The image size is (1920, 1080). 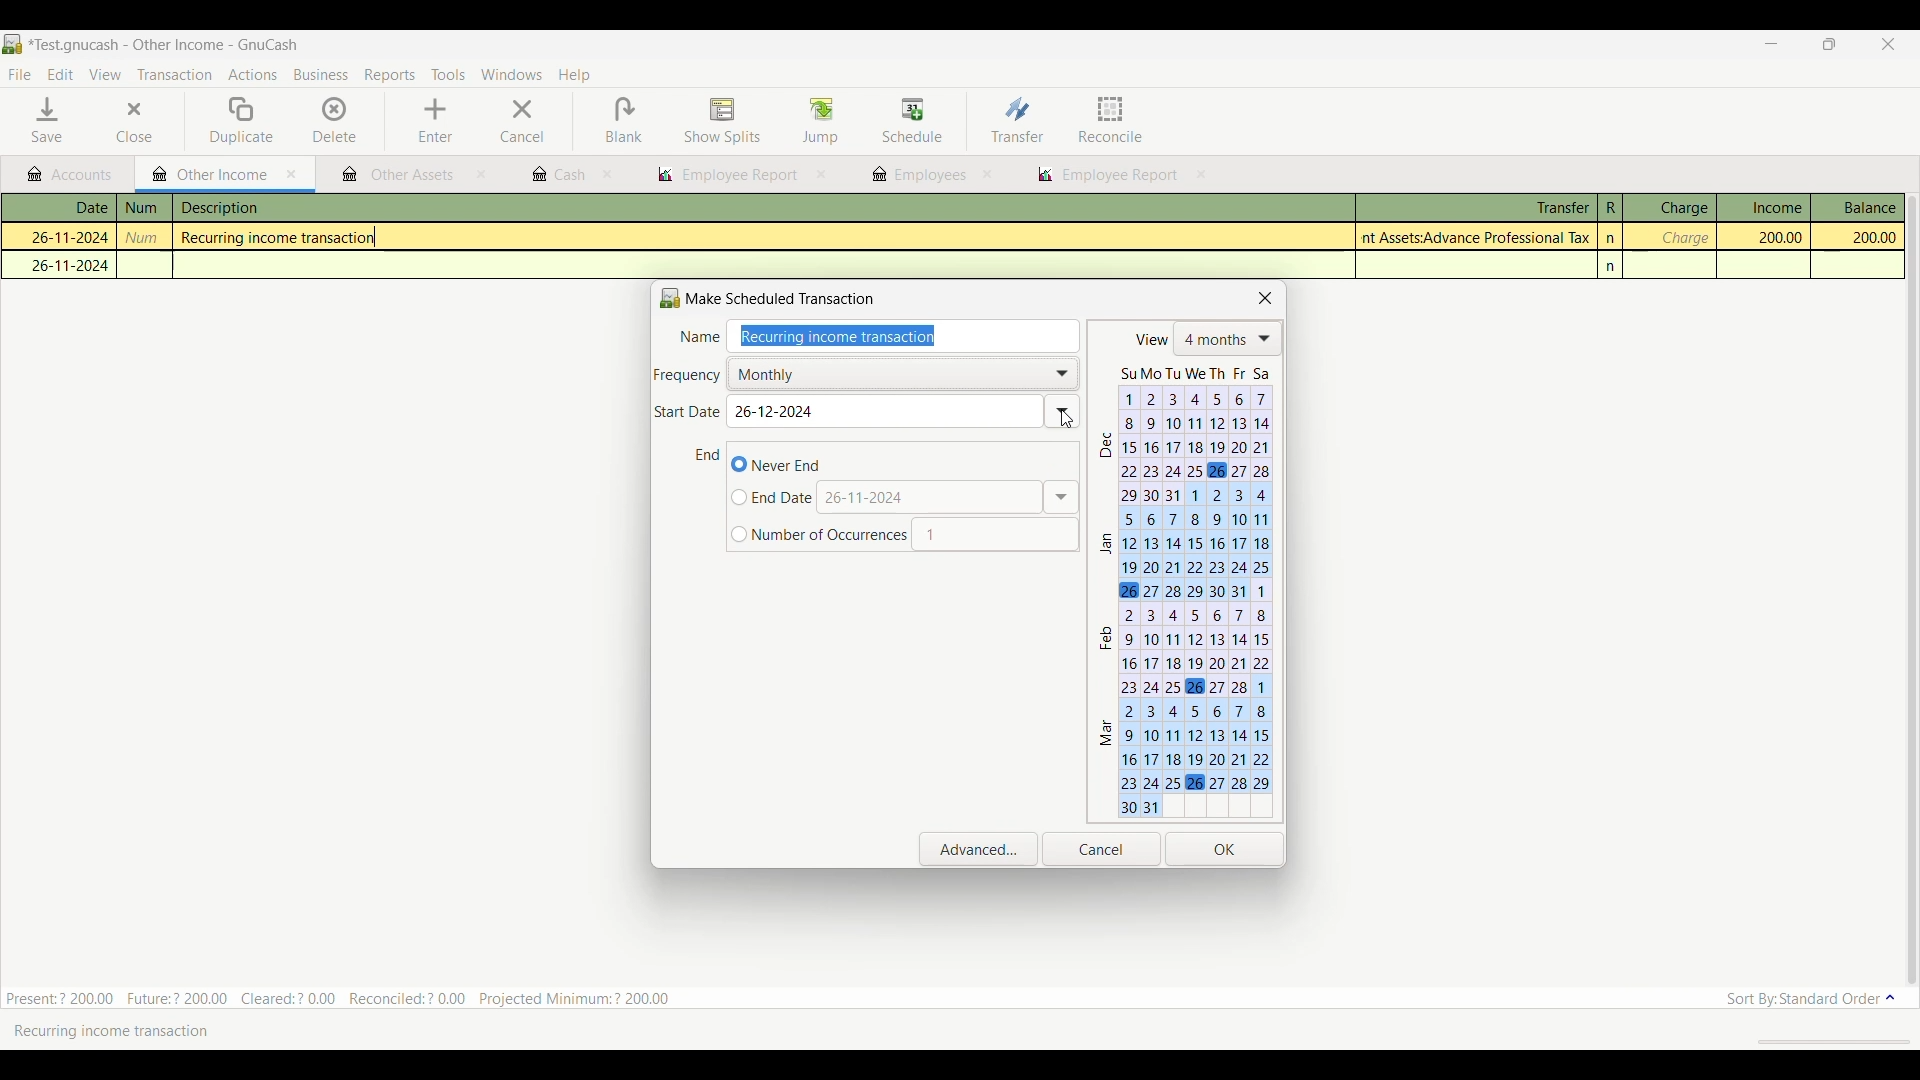 I want to click on Cancel inputs, so click(x=1101, y=850).